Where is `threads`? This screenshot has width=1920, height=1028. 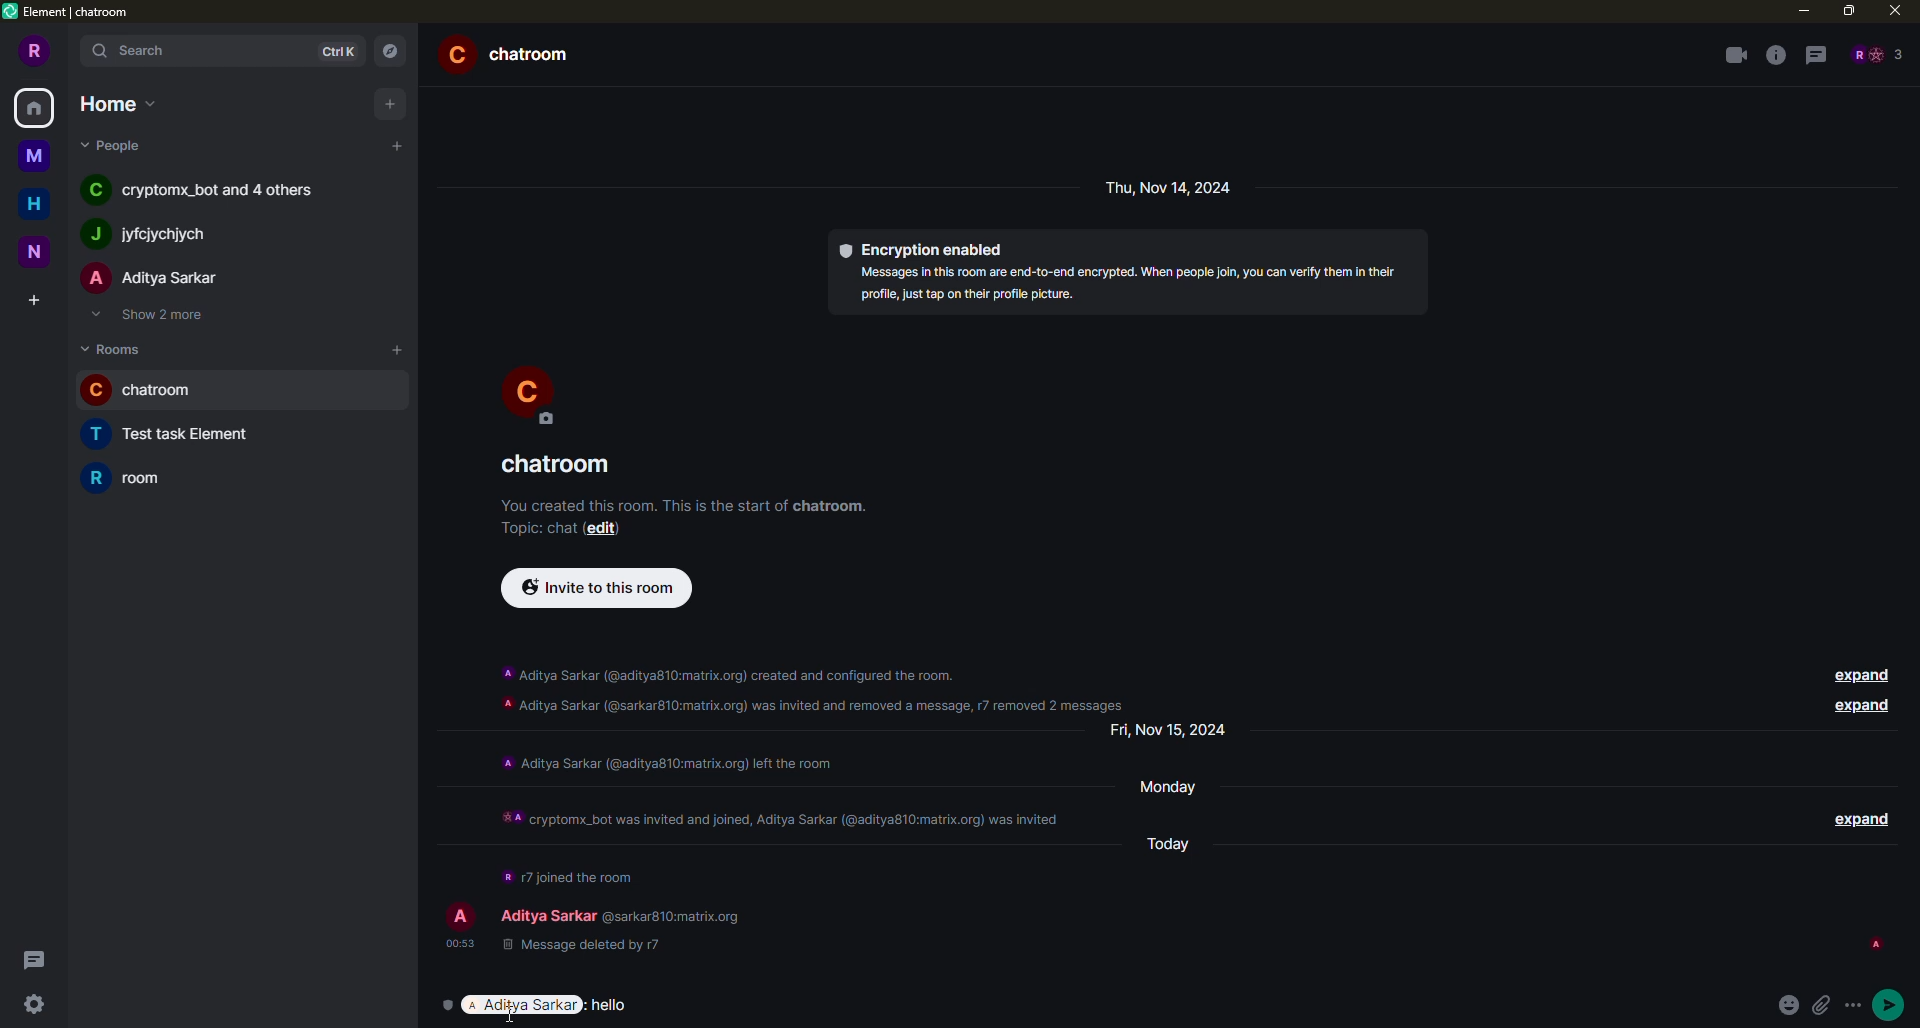
threads is located at coordinates (32, 959).